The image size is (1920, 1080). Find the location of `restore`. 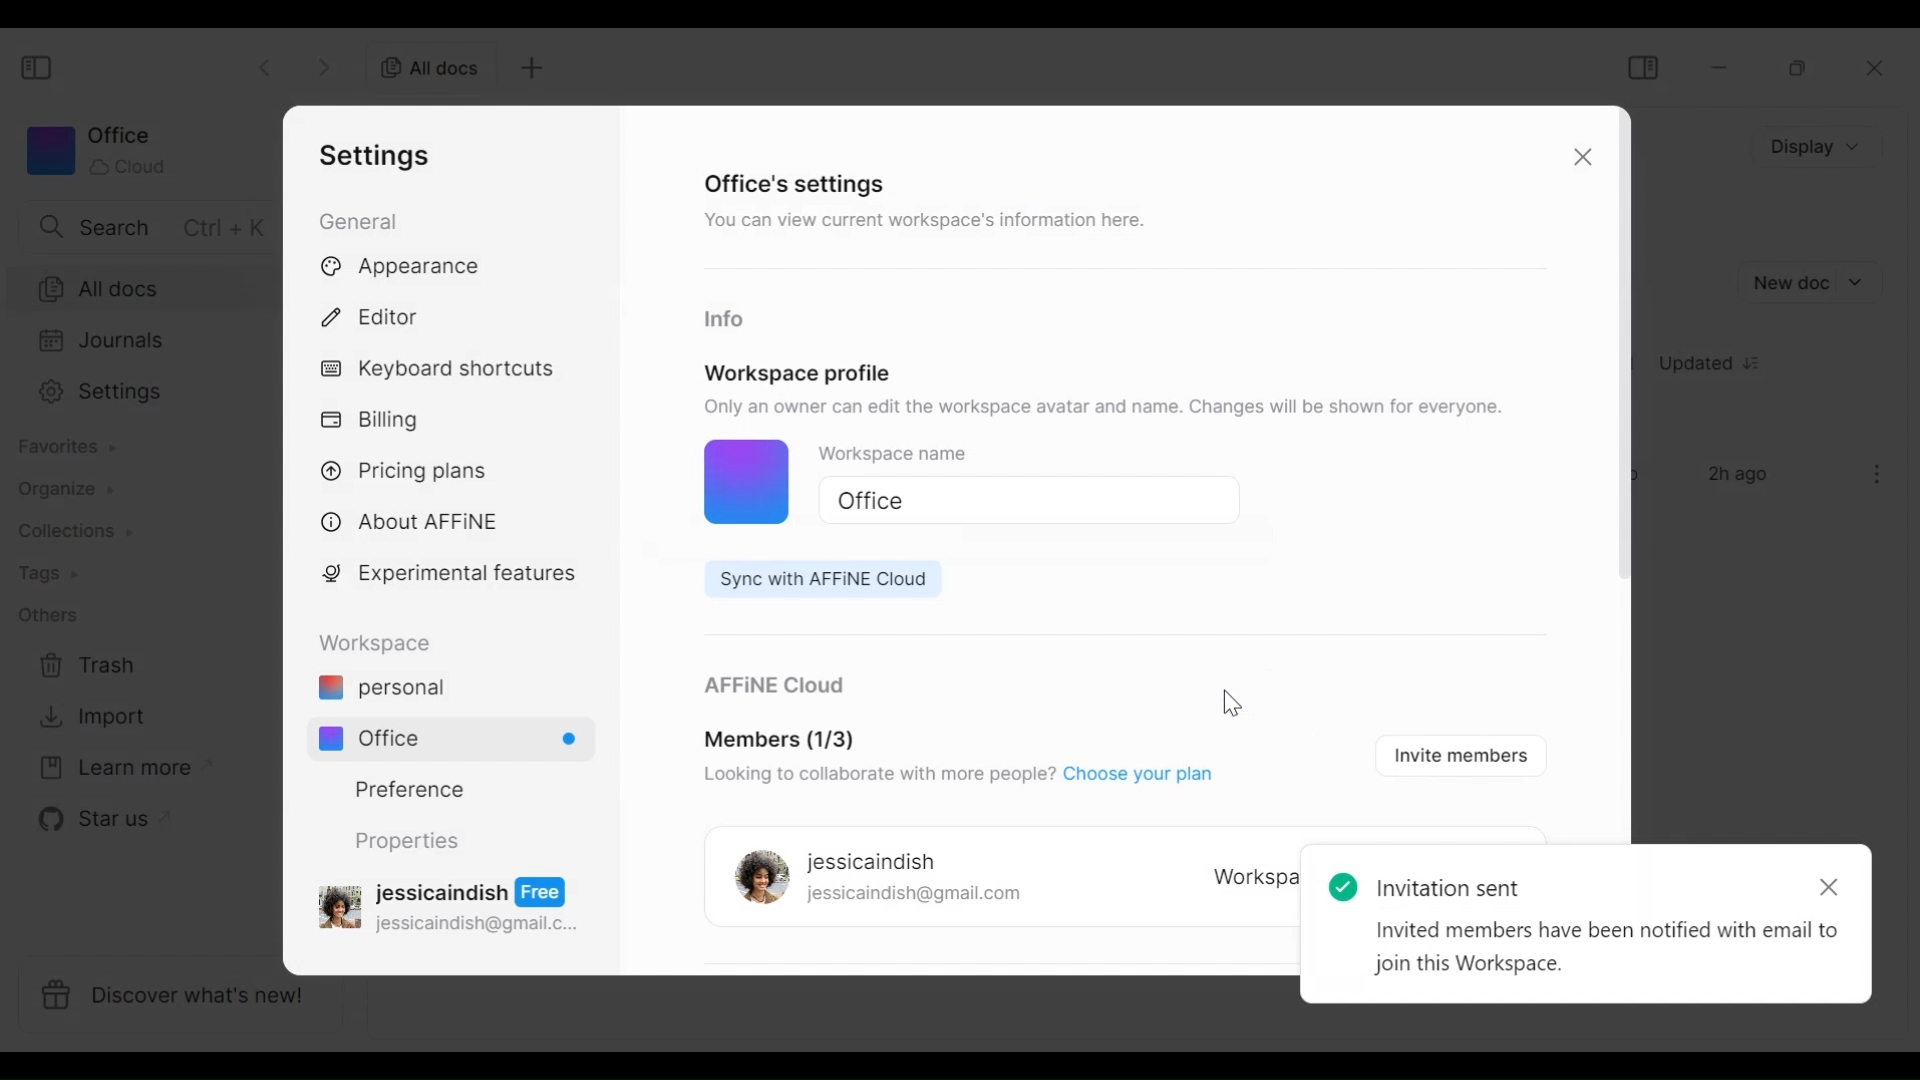

restore is located at coordinates (1799, 68).